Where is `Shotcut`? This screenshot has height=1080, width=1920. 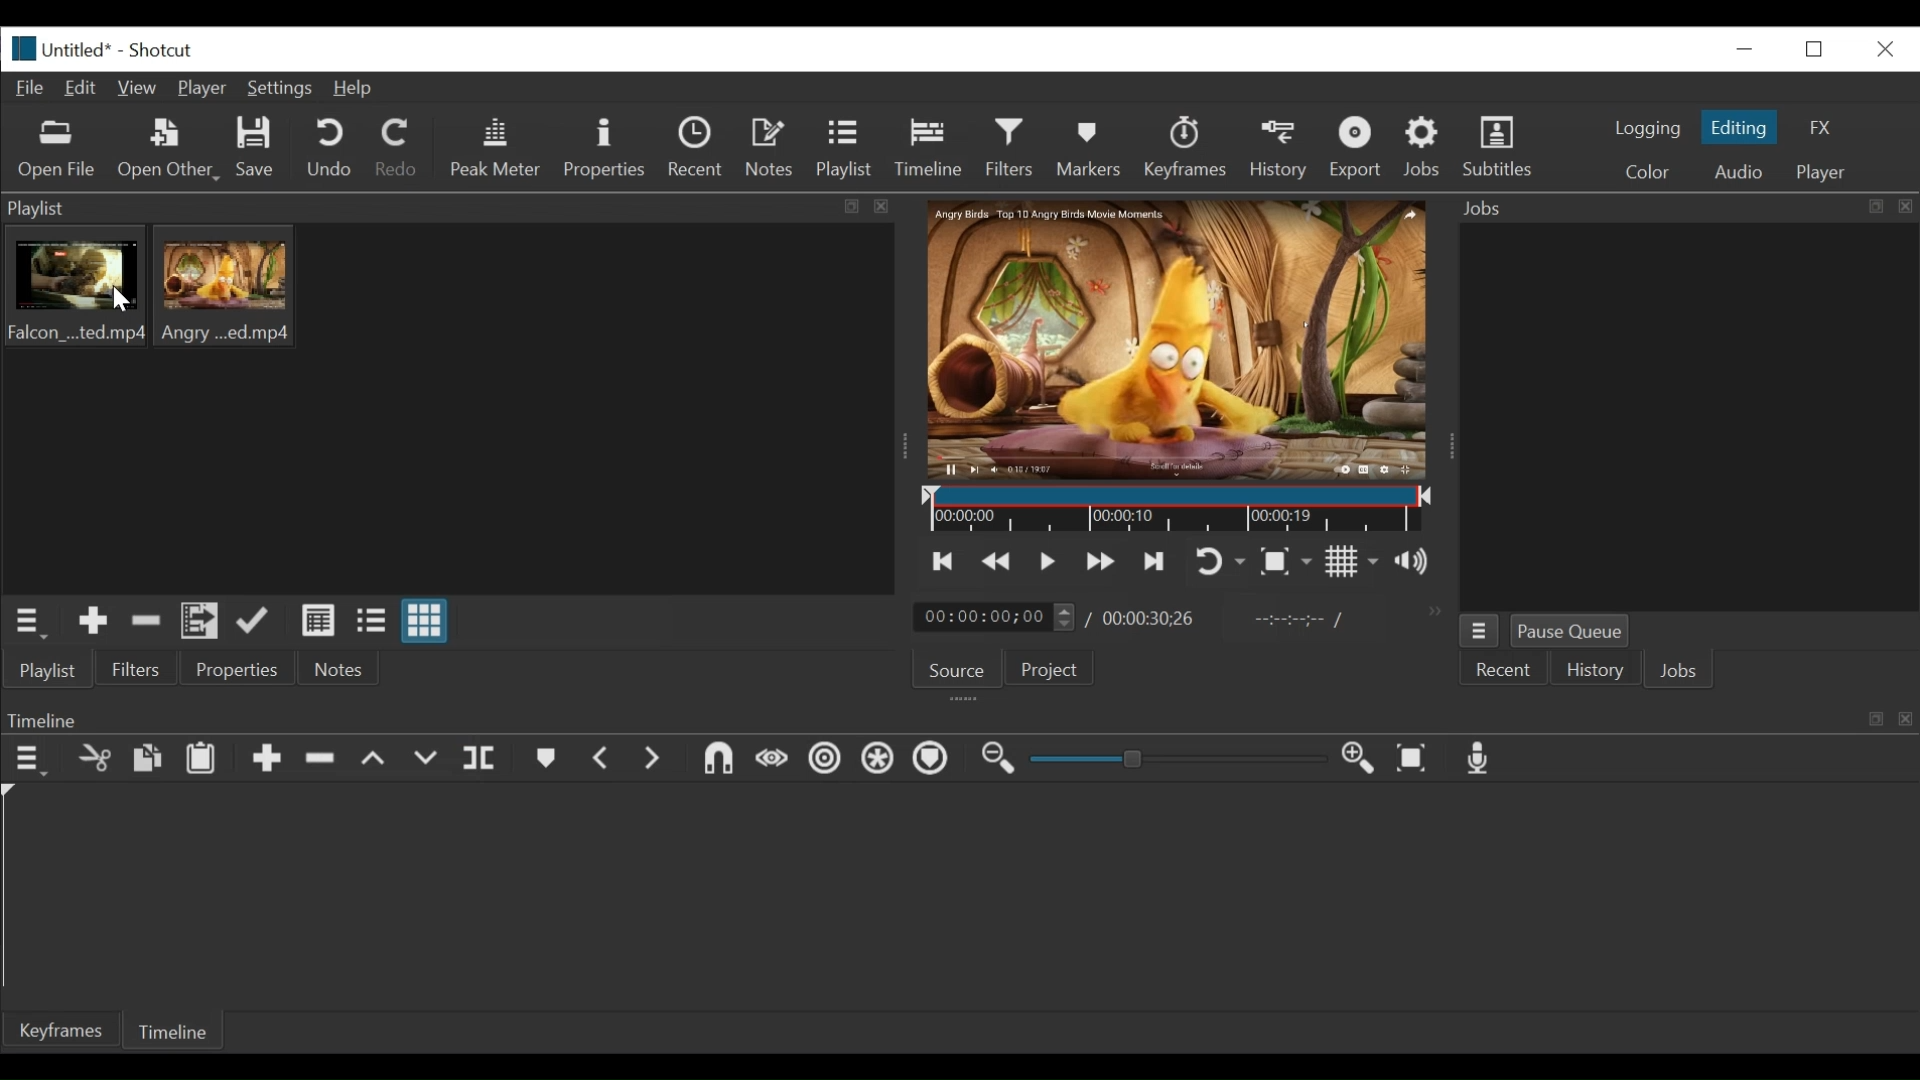
Shotcut is located at coordinates (160, 52).